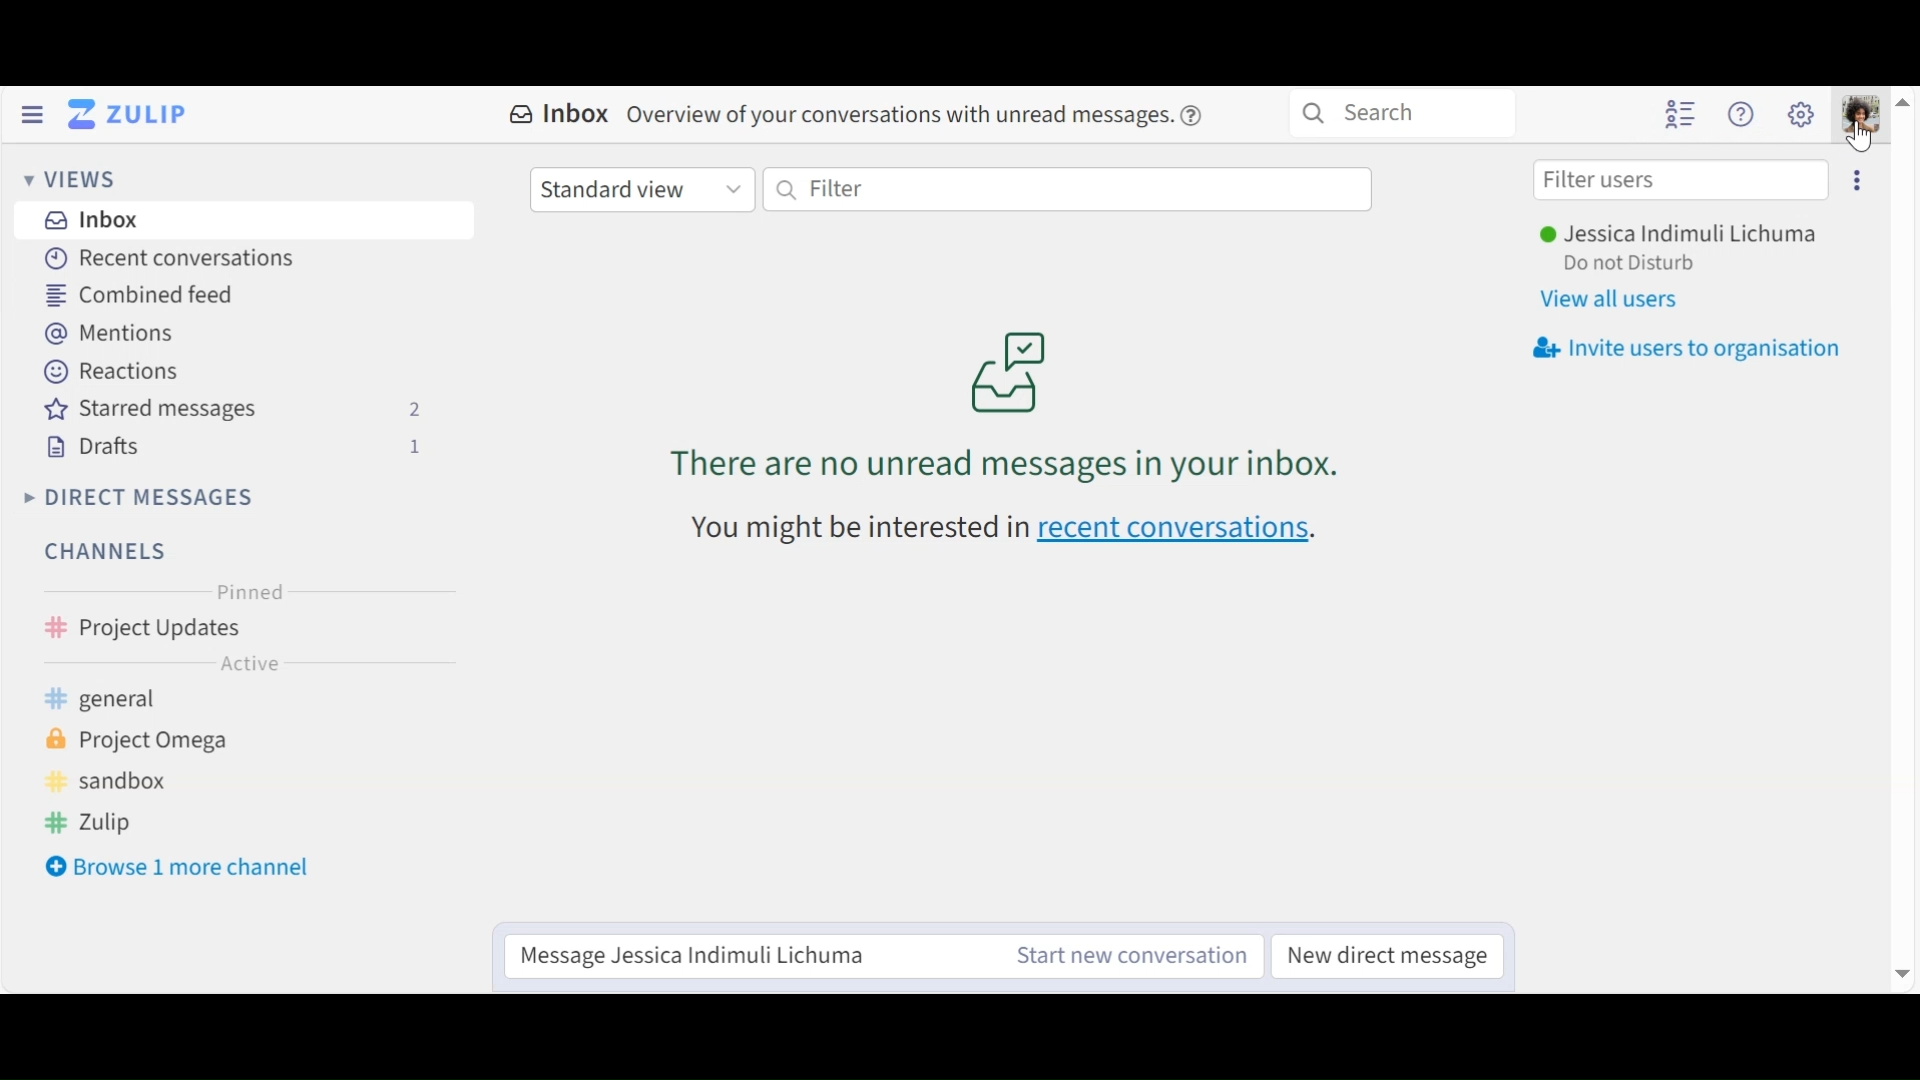 The image size is (1920, 1080). What do you see at coordinates (140, 296) in the screenshot?
I see `Combined feed` at bounding box center [140, 296].